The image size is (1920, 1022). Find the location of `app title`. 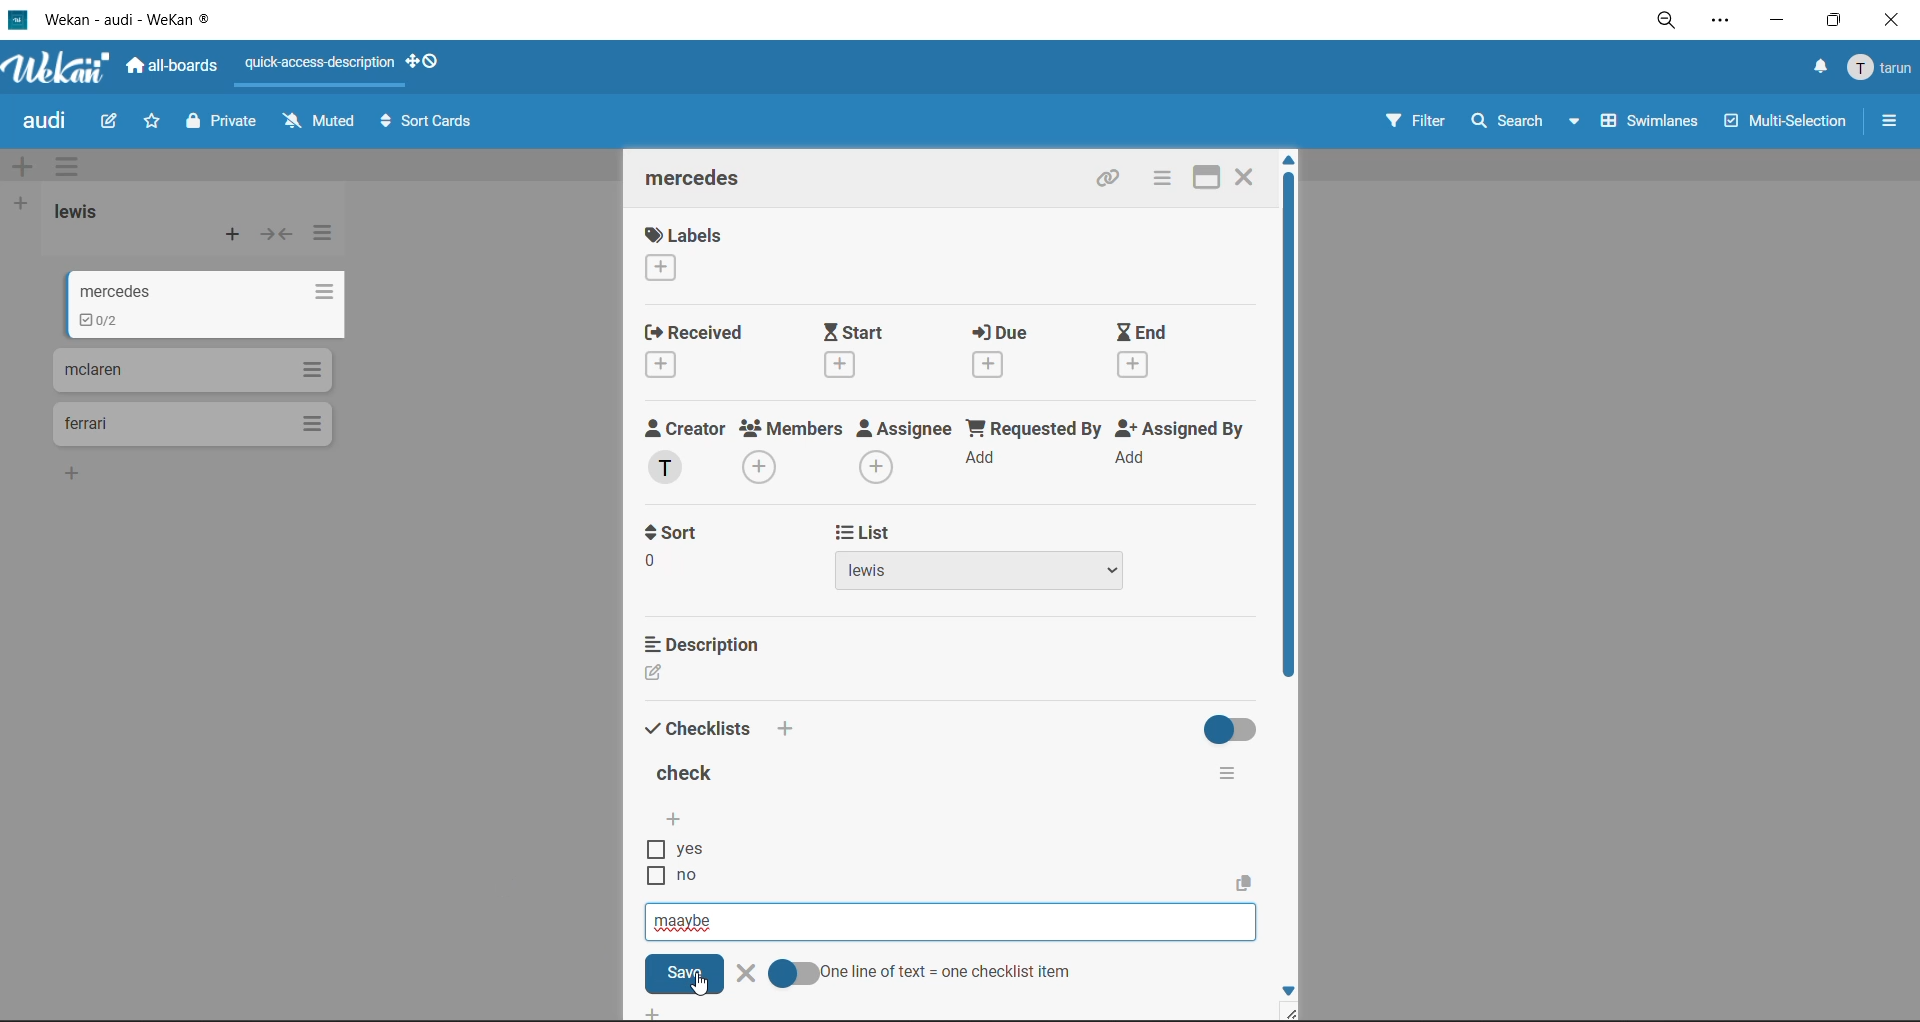

app title is located at coordinates (124, 21).